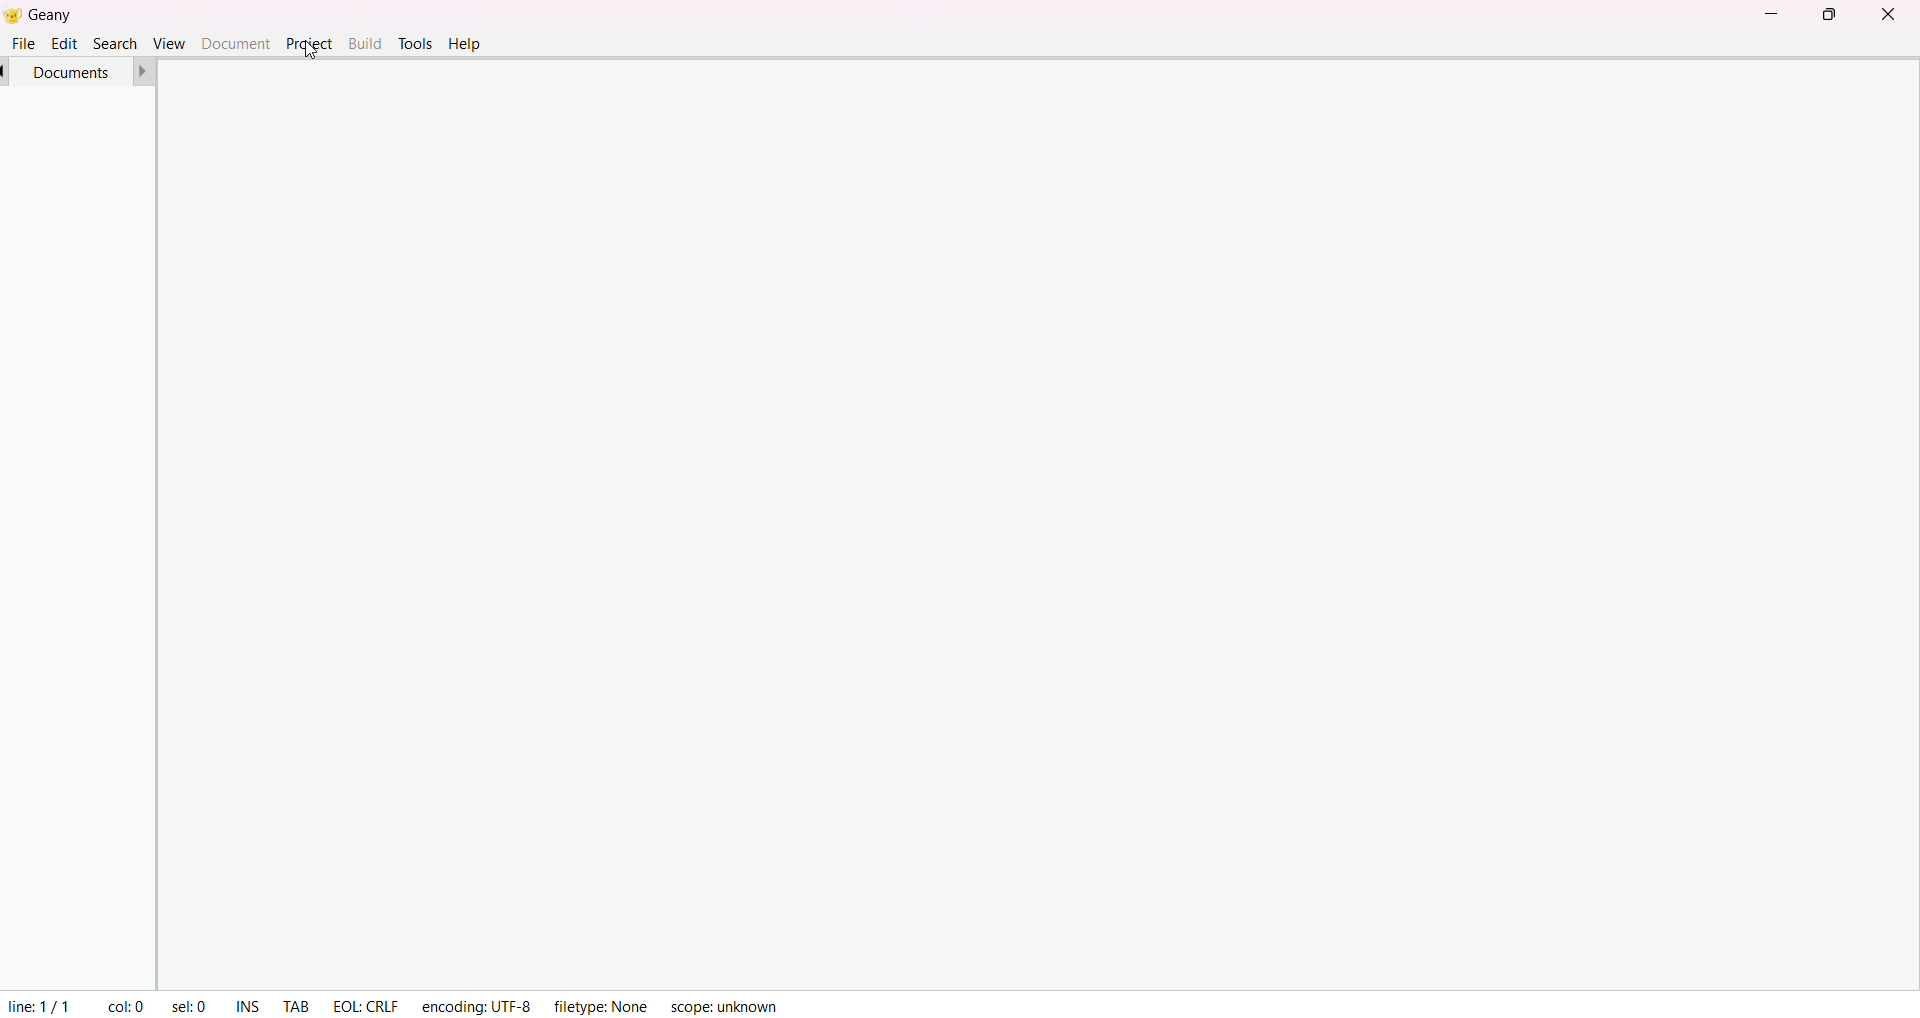  Describe the element at coordinates (1055, 522) in the screenshot. I see `code area` at that location.